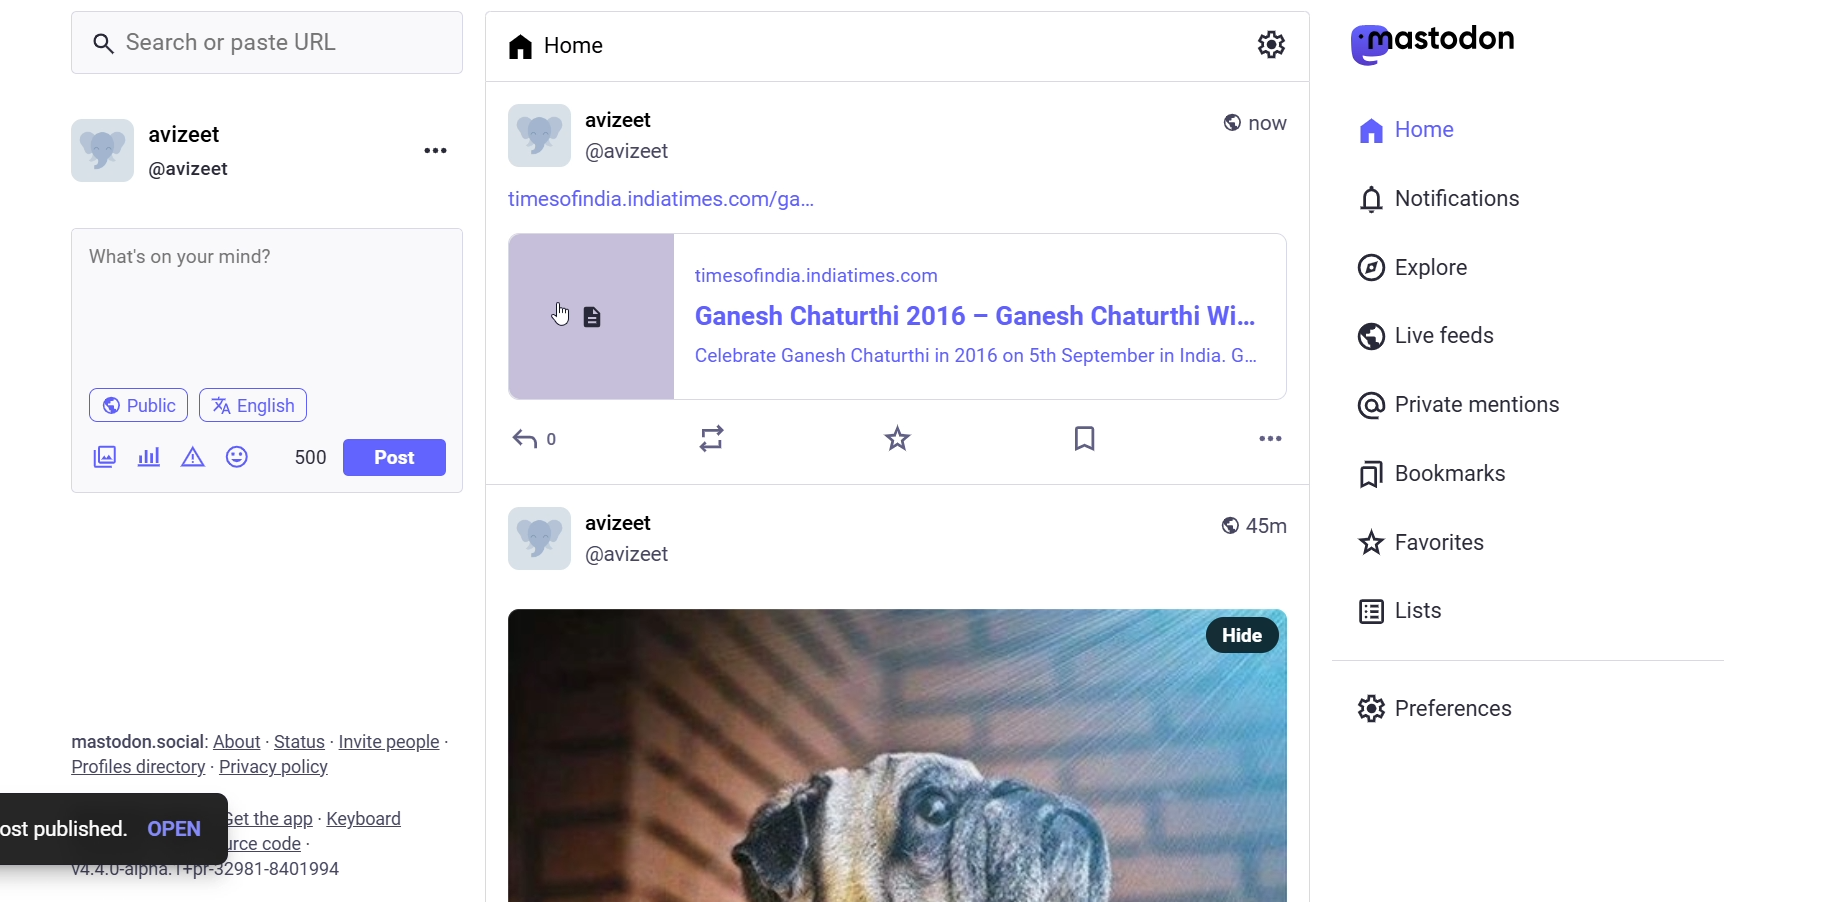 The width and height of the screenshot is (1844, 902). What do you see at coordinates (66, 829) in the screenshot?
I see `post published` at bounding box center [66, 829].